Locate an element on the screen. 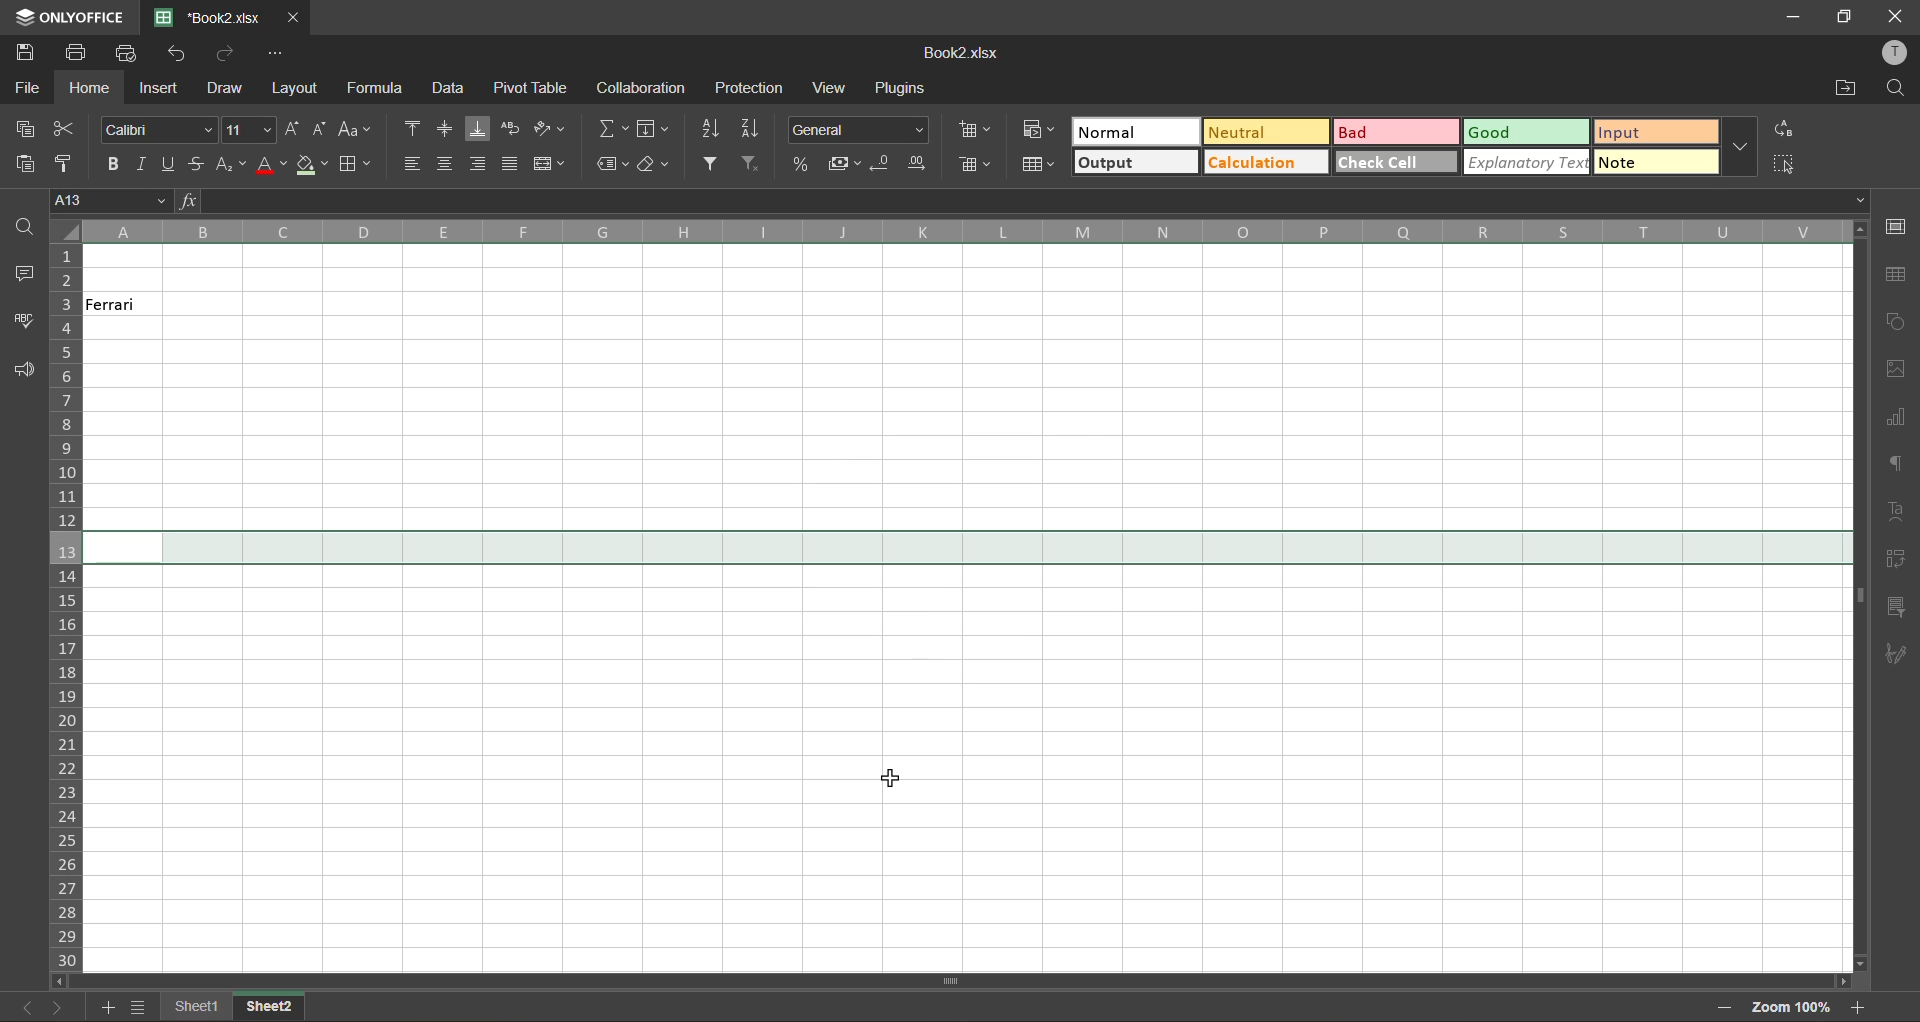 This screenshot has height=1022, width=1920. insert is located at coordinates (161, 85).